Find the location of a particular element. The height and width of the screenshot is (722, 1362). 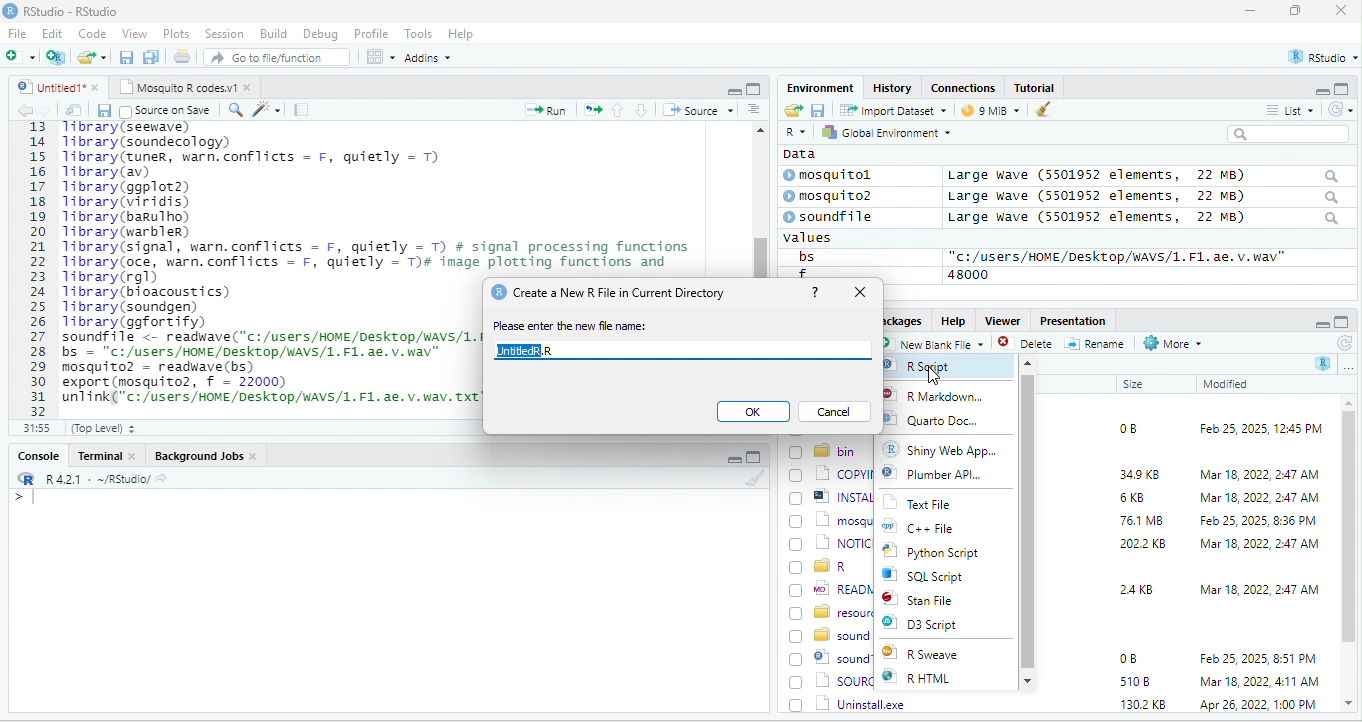

Large wave (5501952 elements, 22 MB) is located at coordinates (1142, 175).